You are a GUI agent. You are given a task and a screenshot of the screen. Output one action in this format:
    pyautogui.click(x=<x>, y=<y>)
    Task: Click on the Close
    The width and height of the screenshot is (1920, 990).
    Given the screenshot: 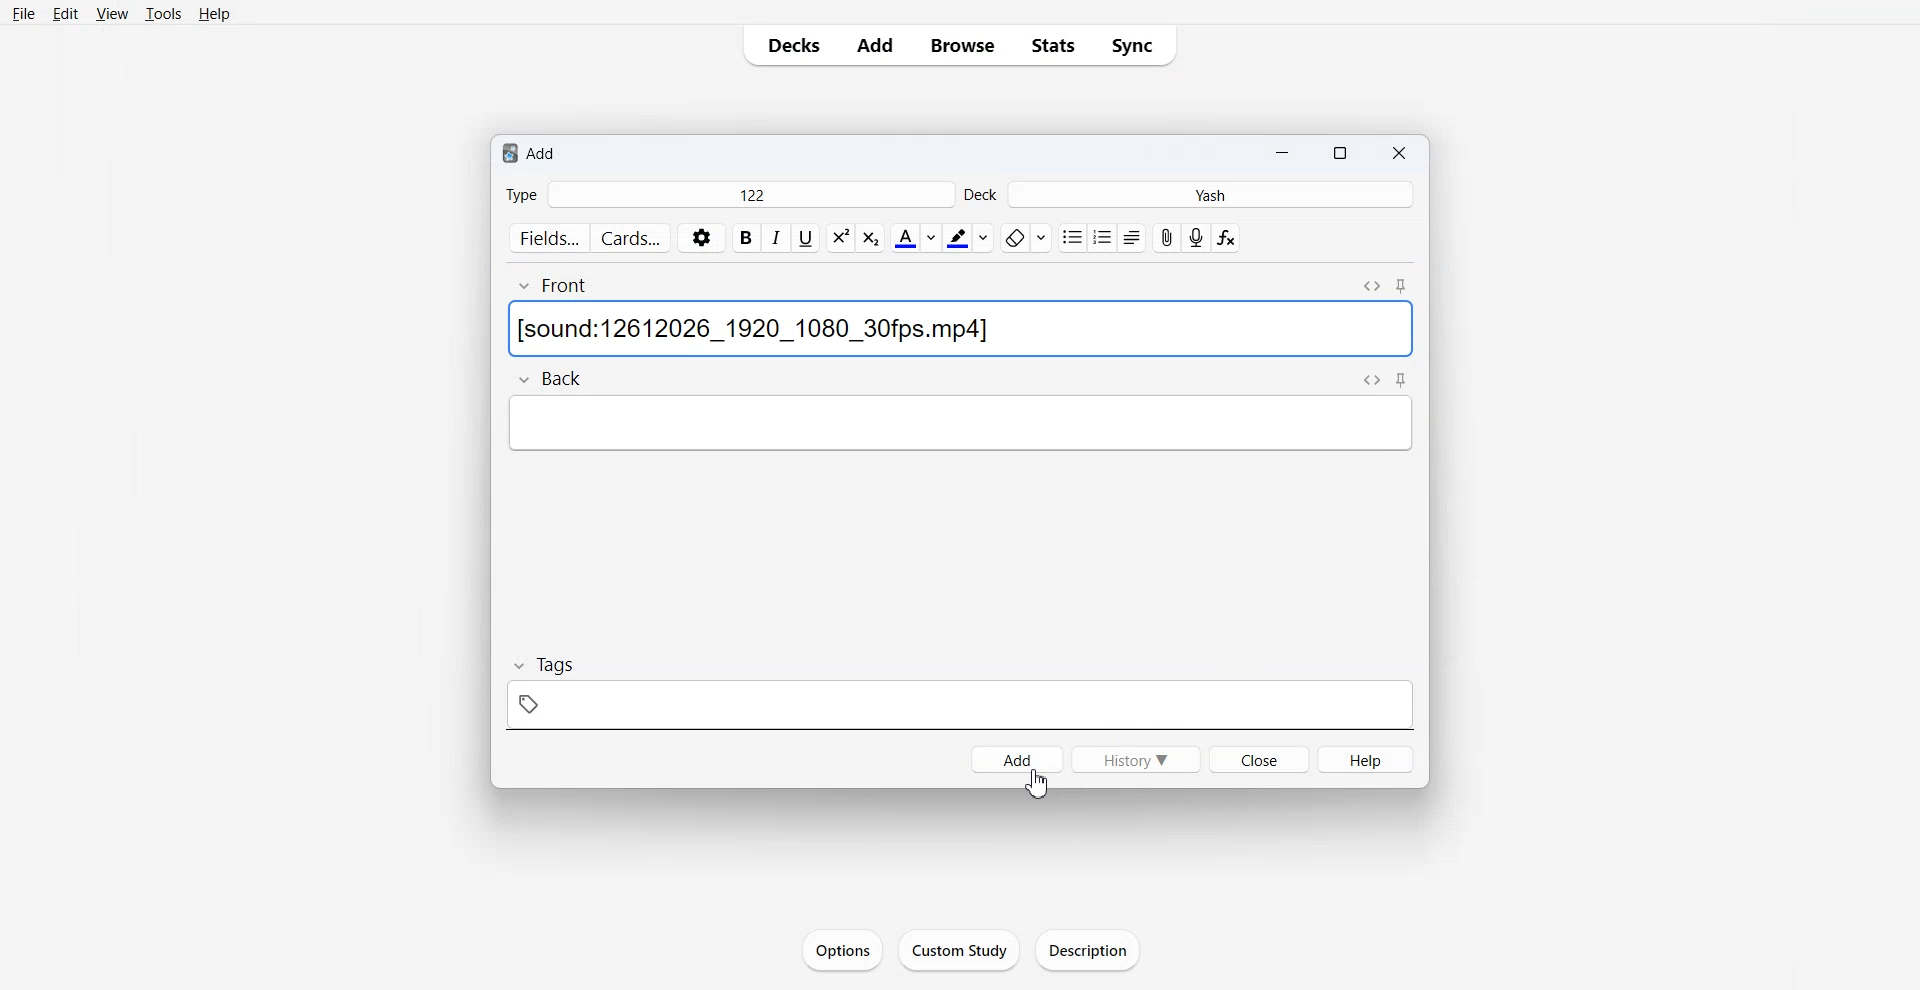 What is the action you would take?
    pyautogui.click(x=1398, y=151)
    